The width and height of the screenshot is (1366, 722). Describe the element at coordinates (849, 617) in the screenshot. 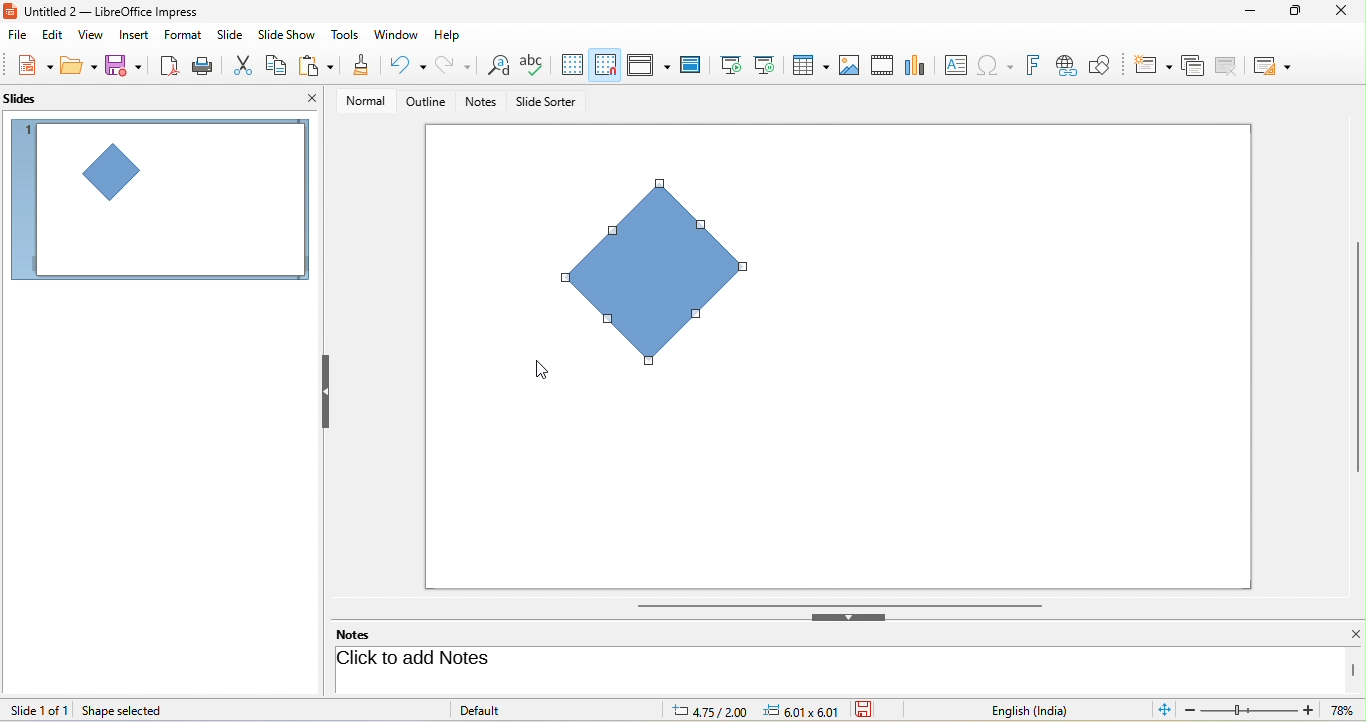

I see `hide` at that location.